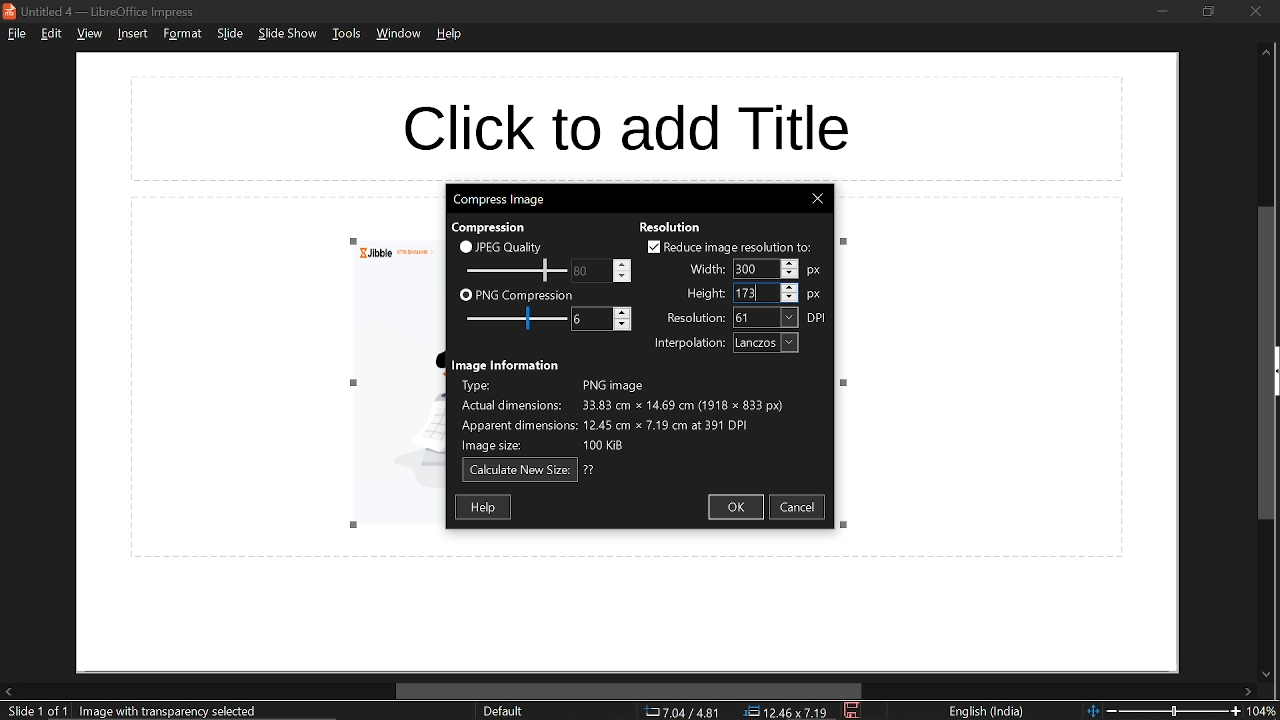 The height and width of the screenshot is (720, 1280). What do you see at coordinates (517, 269) in the screenshot?
I see `JPEG quality scale` at bounding box center [517, 269].